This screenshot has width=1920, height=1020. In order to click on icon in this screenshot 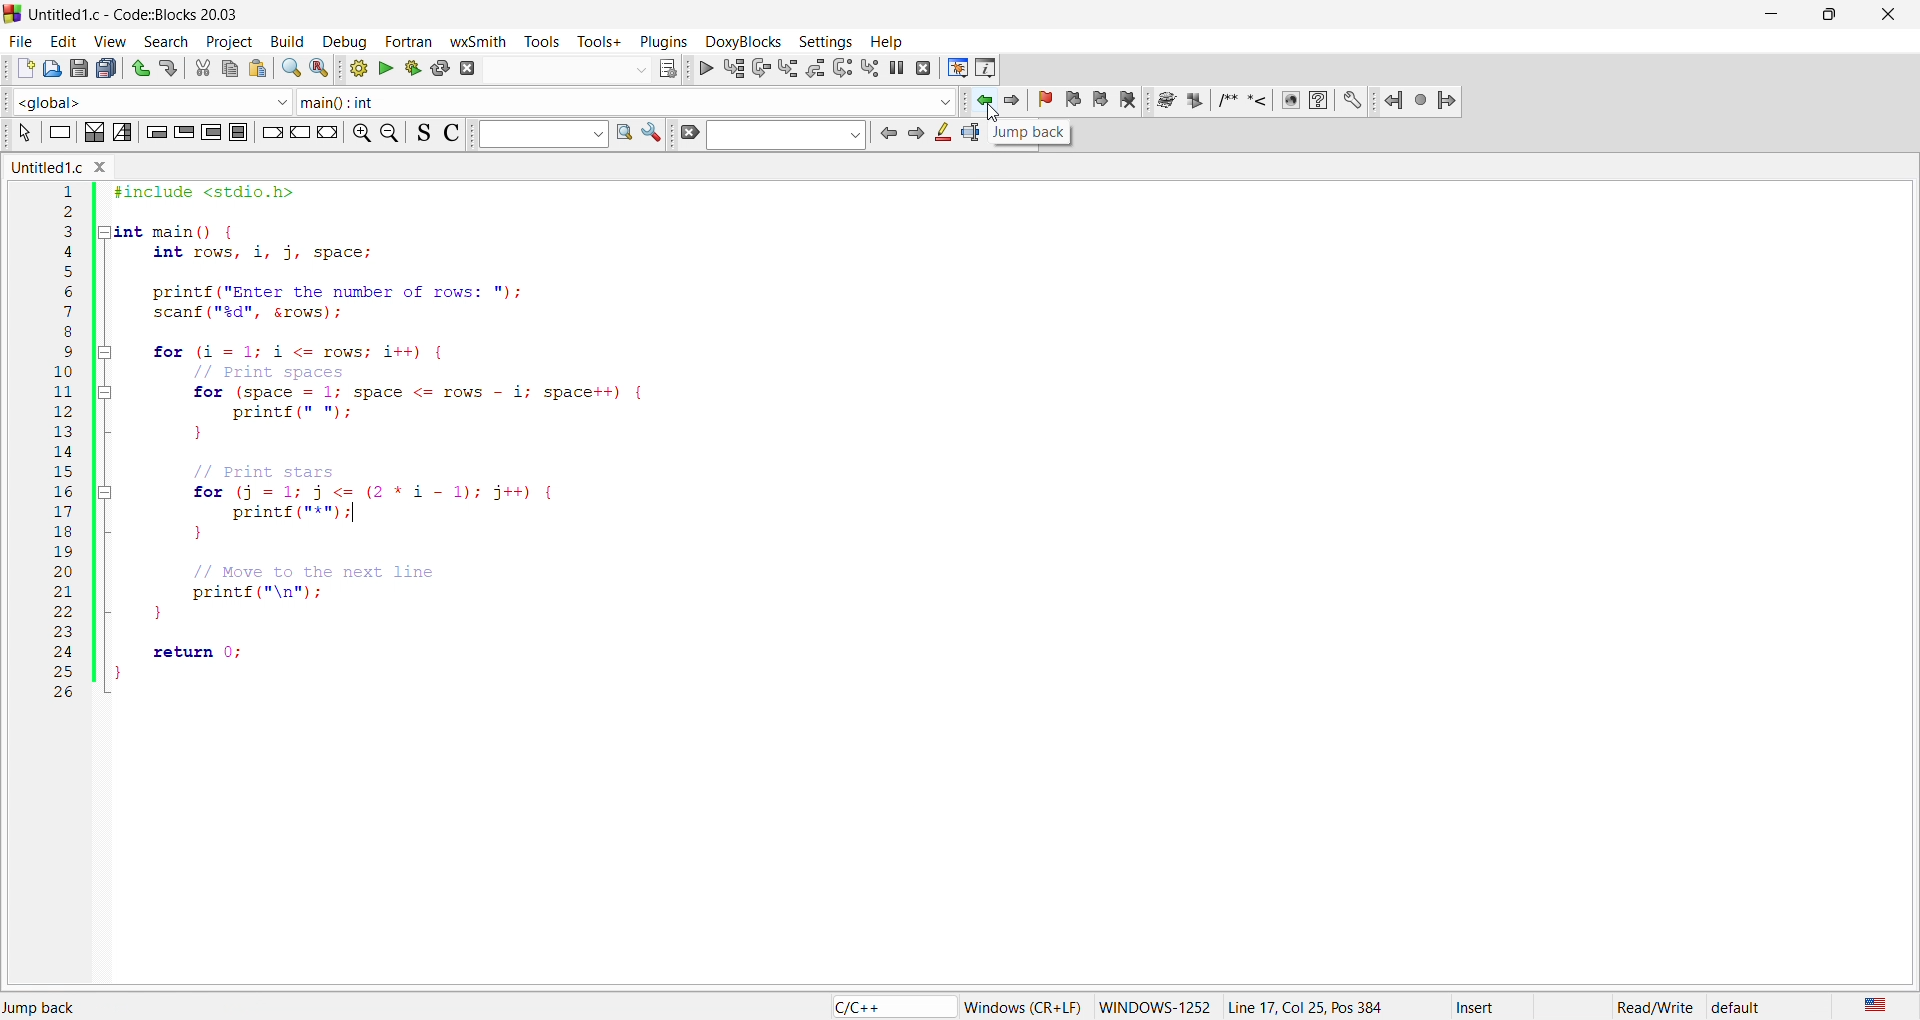, I will do `click(422, 134)`.